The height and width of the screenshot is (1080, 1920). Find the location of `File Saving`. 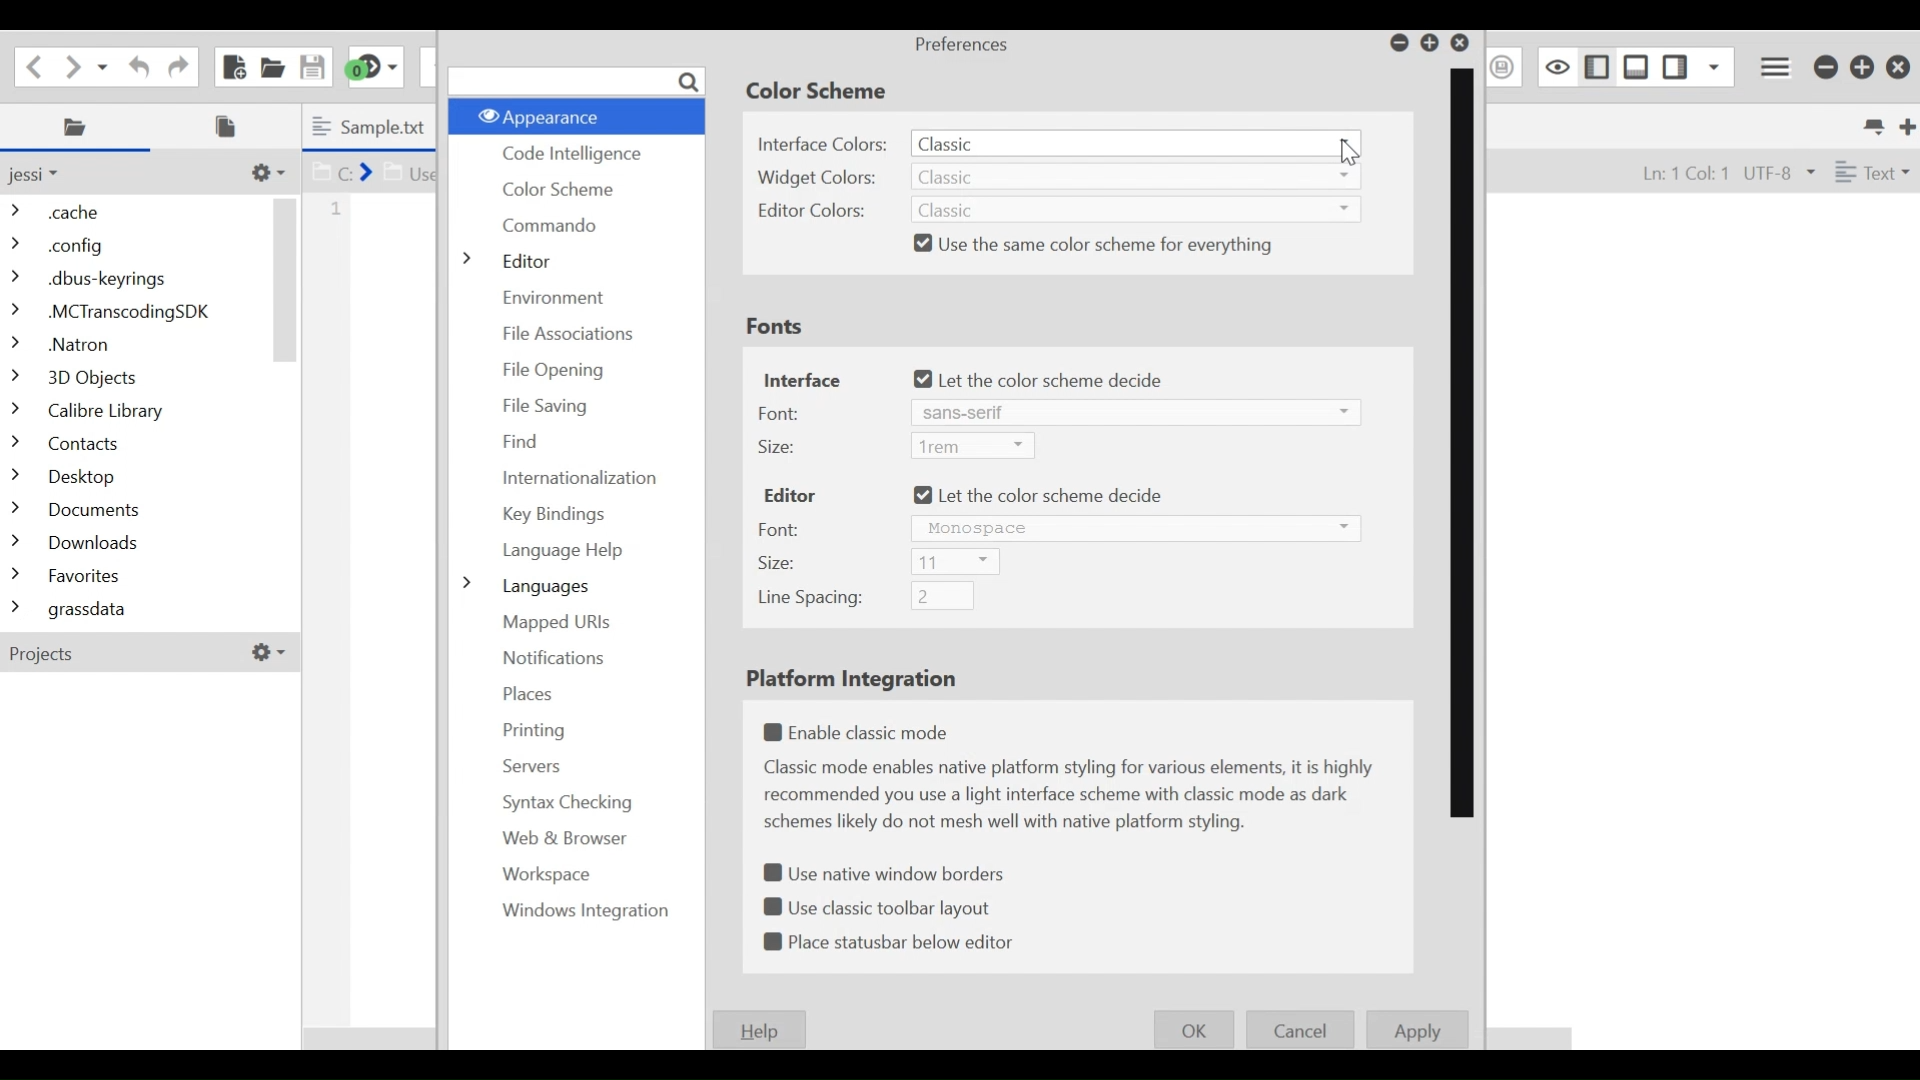

File Saving is located at coordinates (545, 407).